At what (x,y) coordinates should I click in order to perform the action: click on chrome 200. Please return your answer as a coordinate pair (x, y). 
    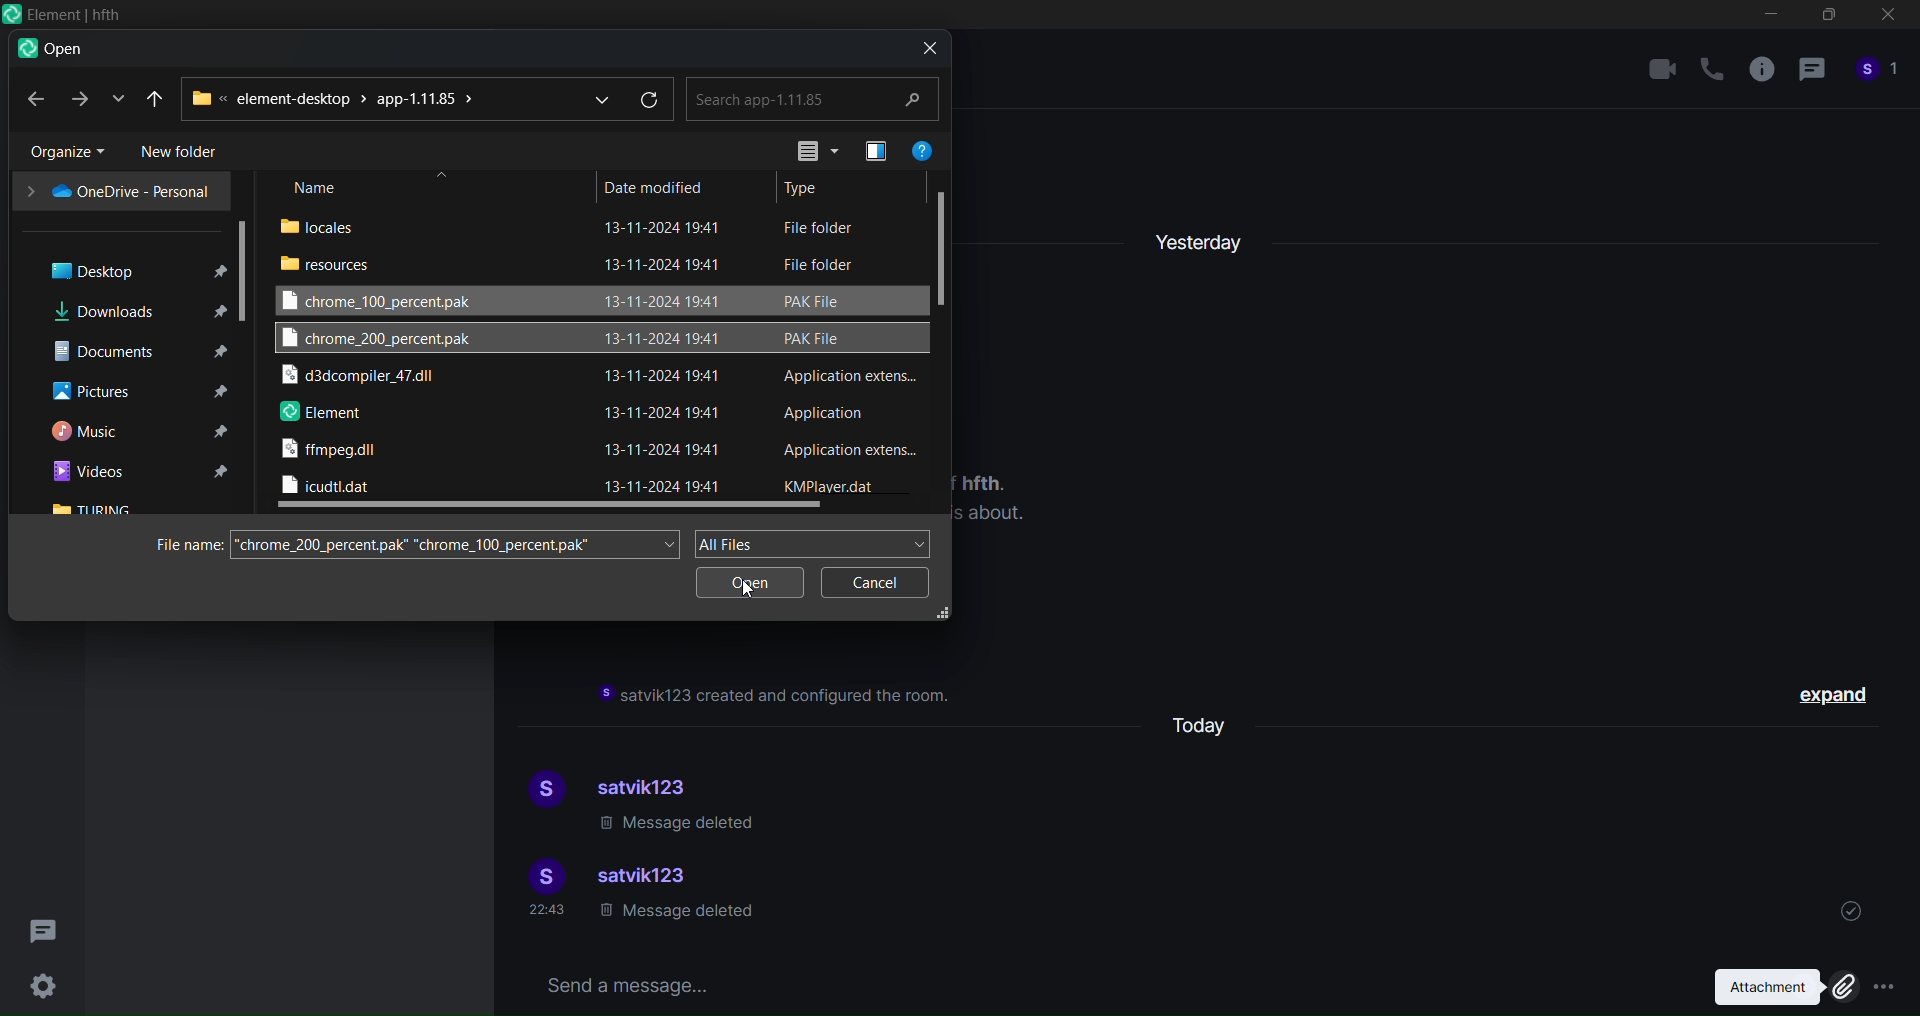
    Looking at the image, I should click on (379, 341).